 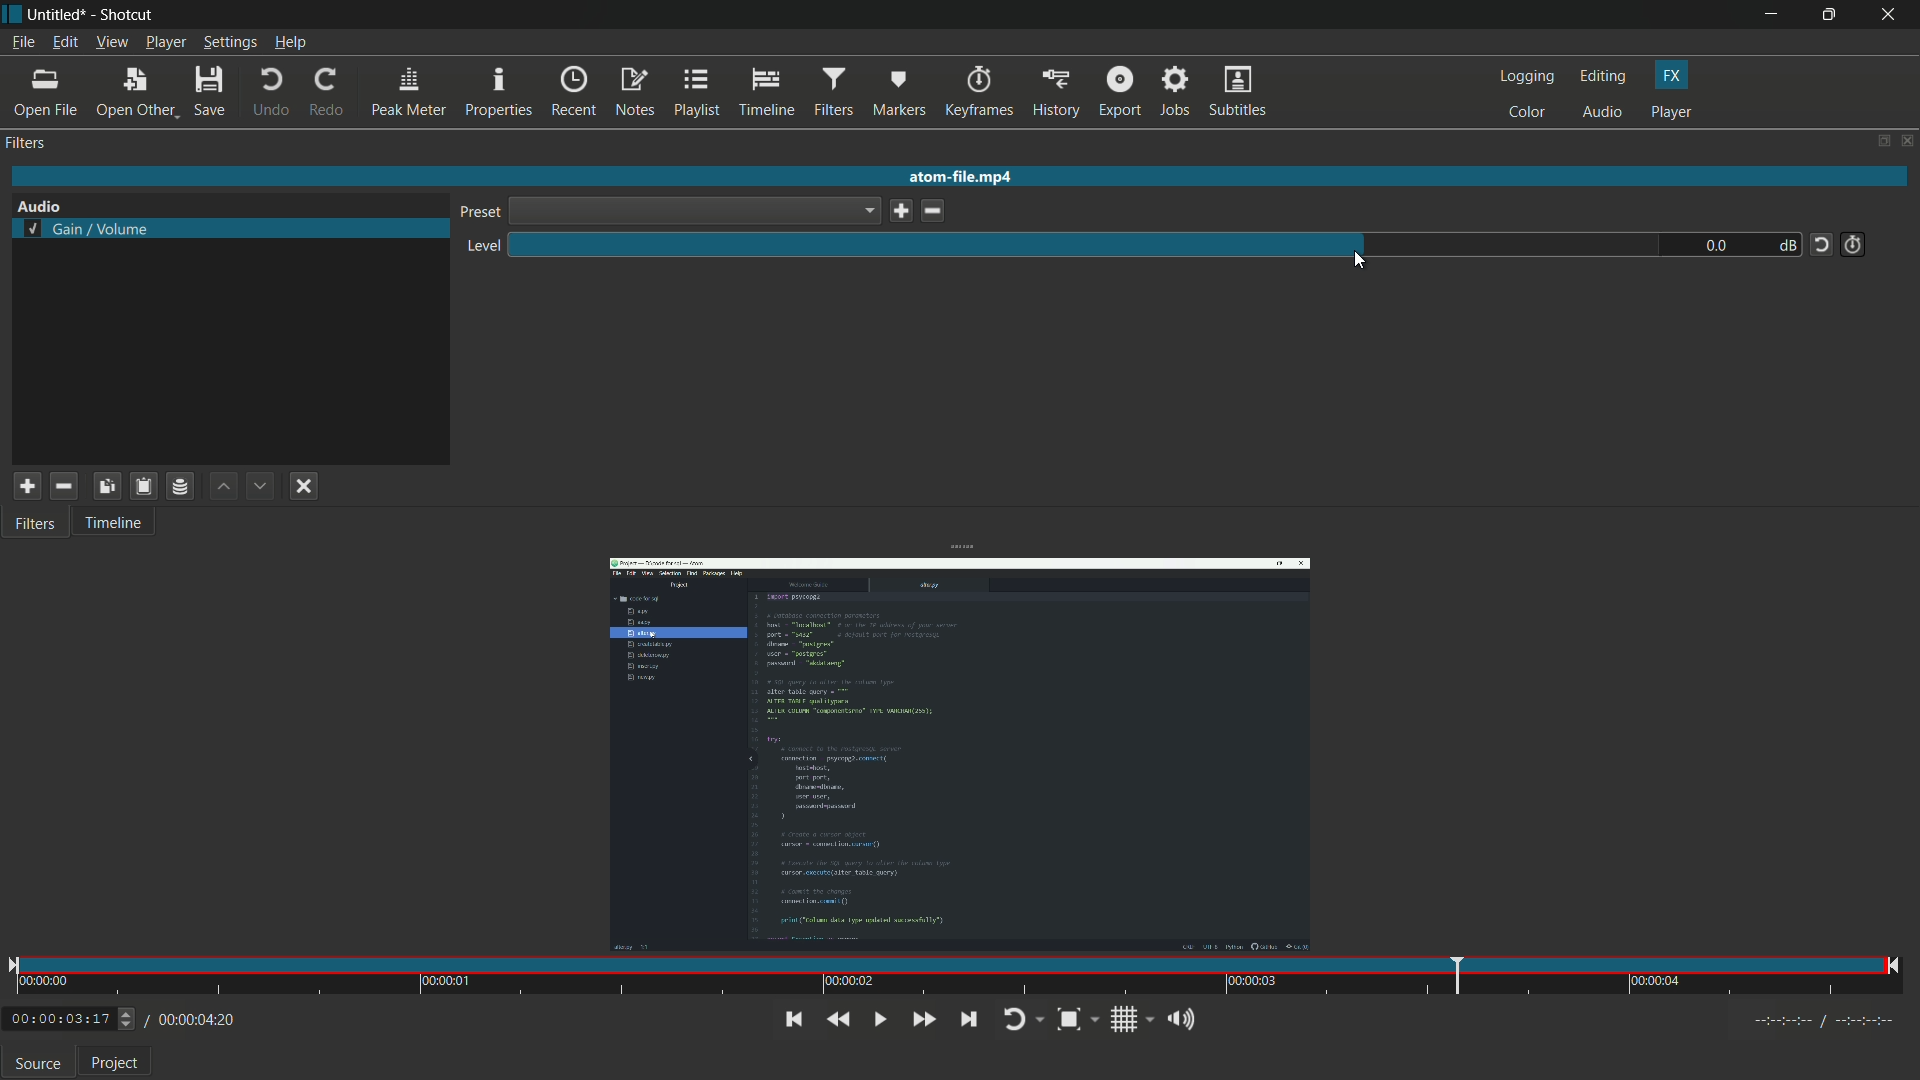 What do you see at coordinates (793, 1019) in the screenshot?
I see `skip to the previous point` at bounding box center [793, 1019].